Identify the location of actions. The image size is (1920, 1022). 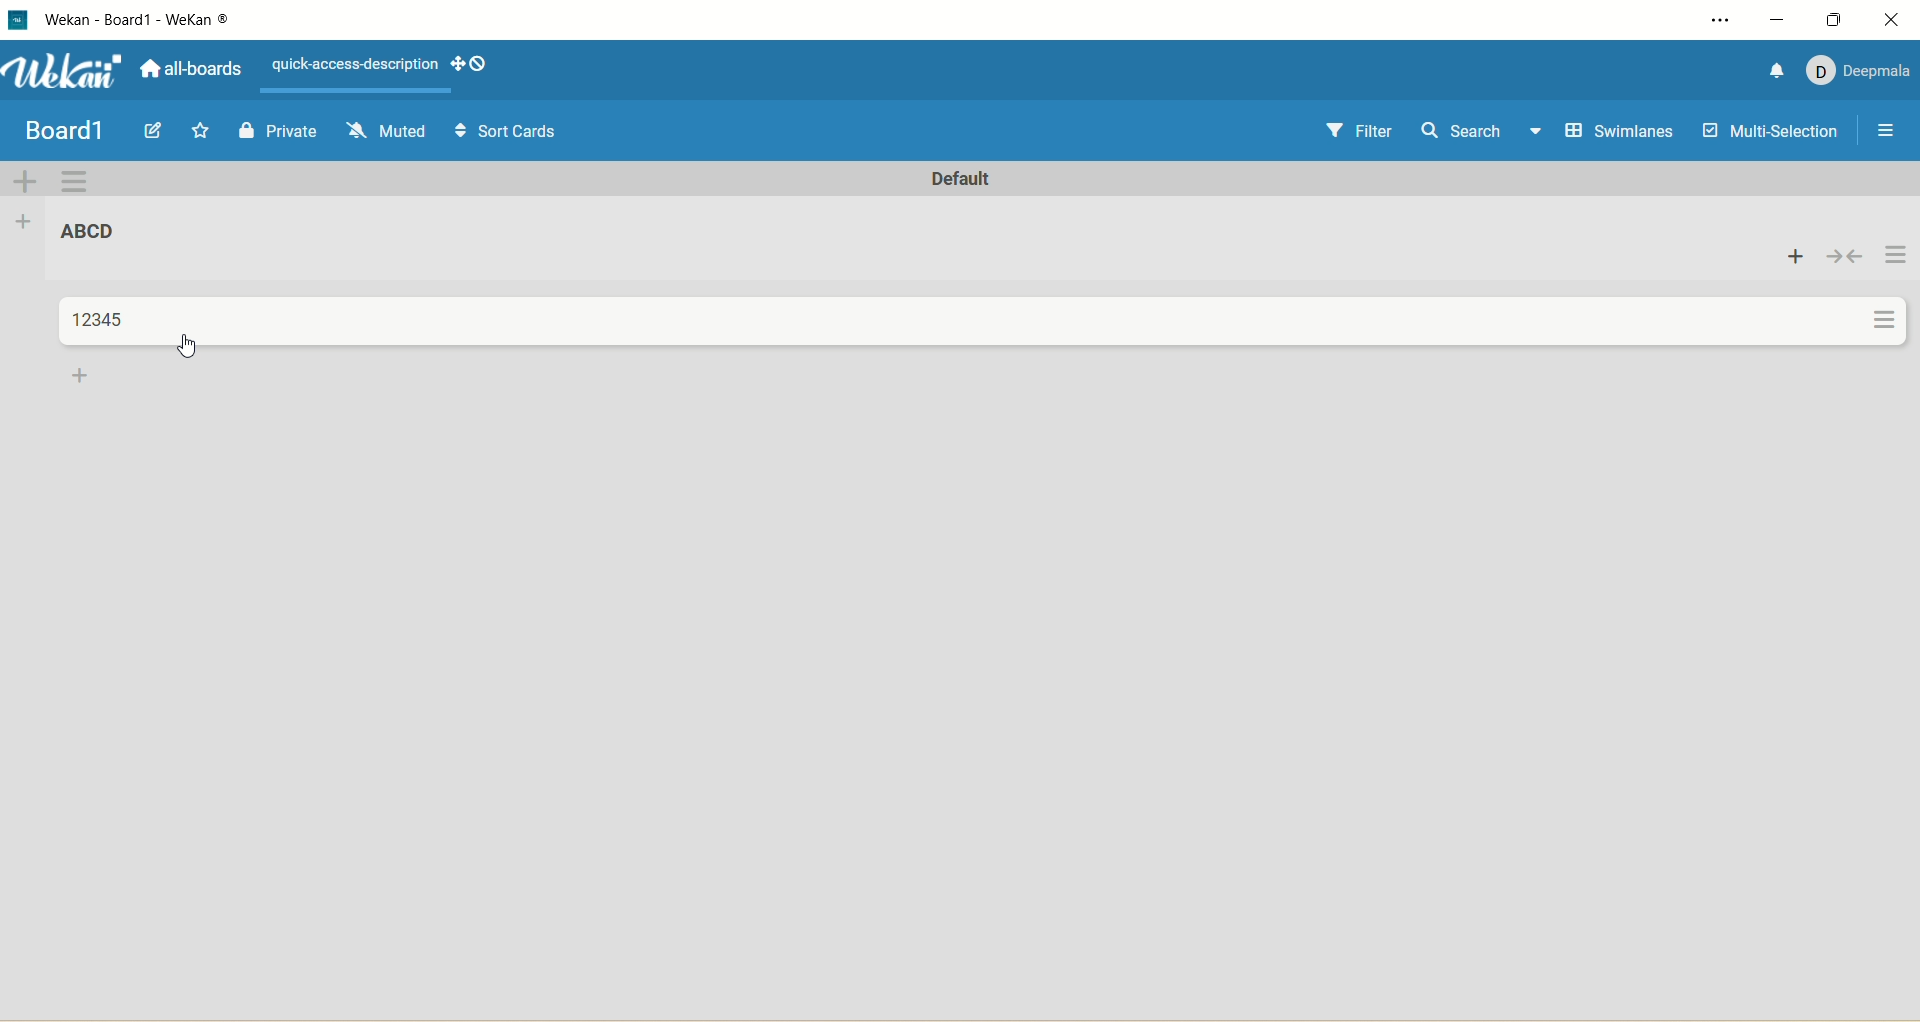
(1889, 304).